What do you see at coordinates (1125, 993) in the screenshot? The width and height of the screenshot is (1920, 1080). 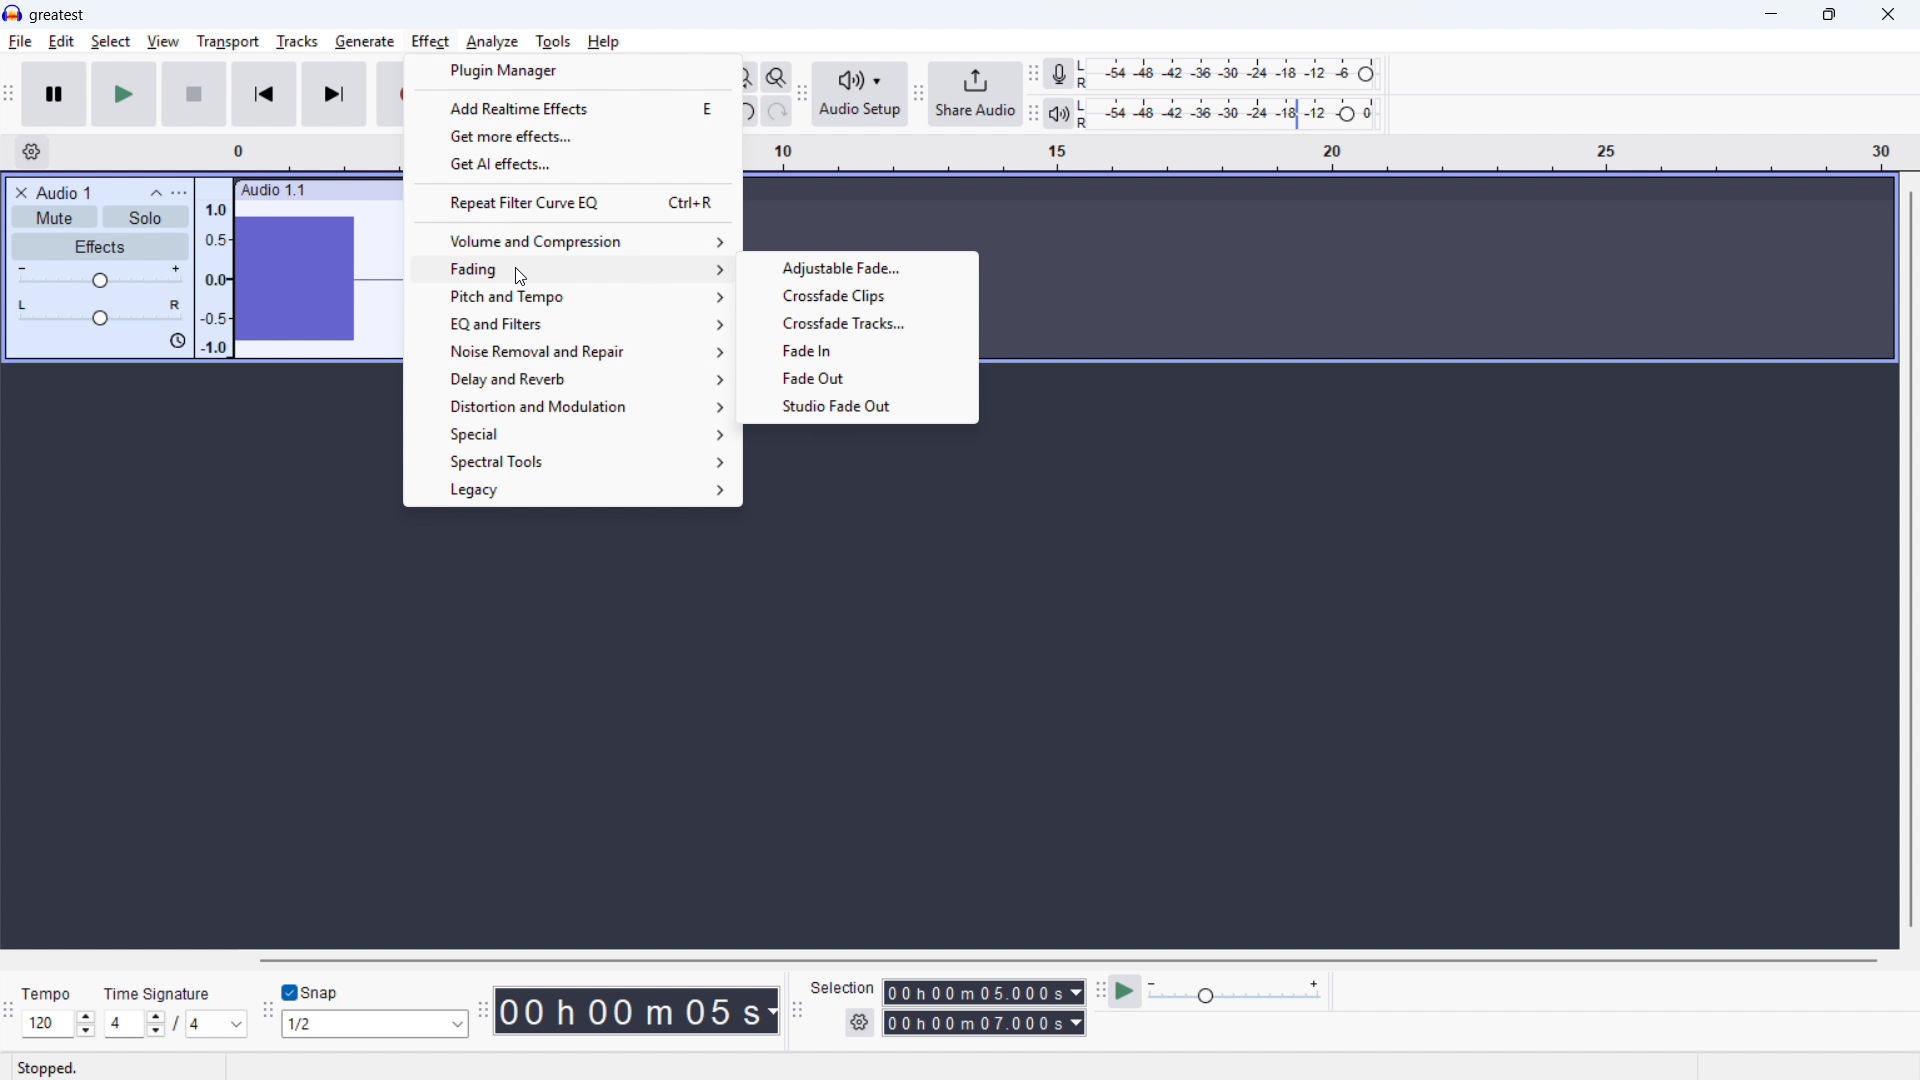 I see `Play at speed ` at bounding box center [1125, 993].